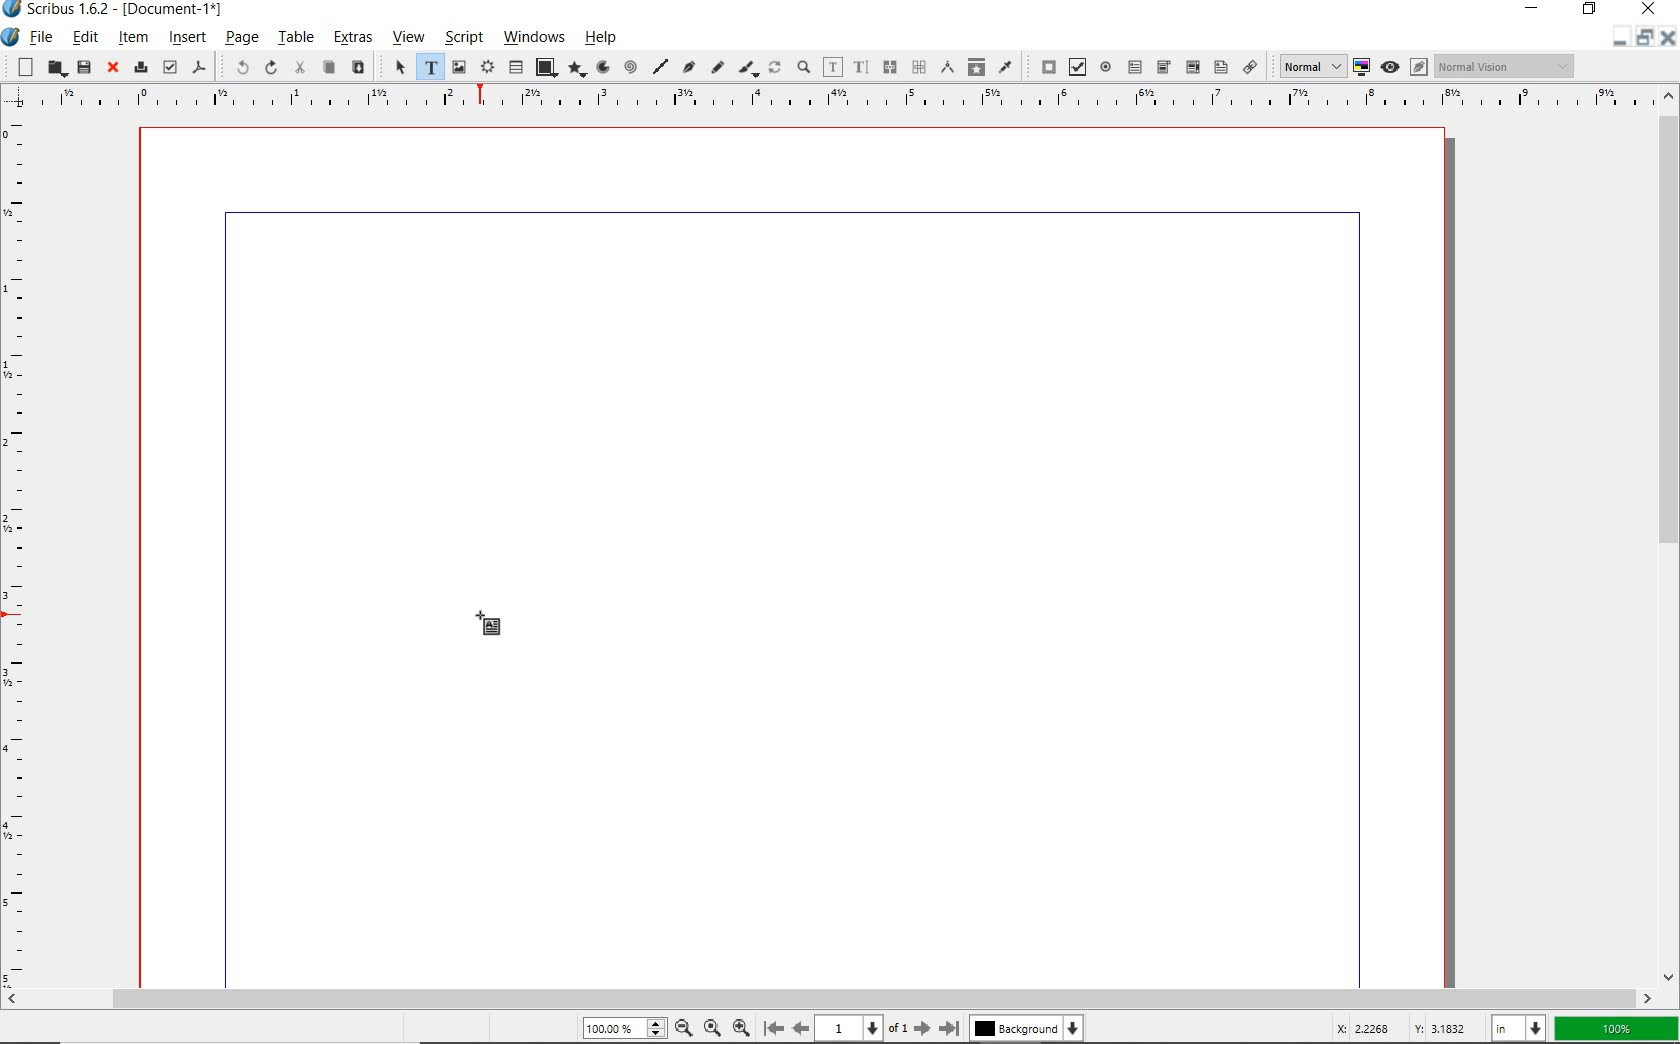  Describe the element at coordinates (1617, 39) in the screenshot. I see `Restore down` at that location.